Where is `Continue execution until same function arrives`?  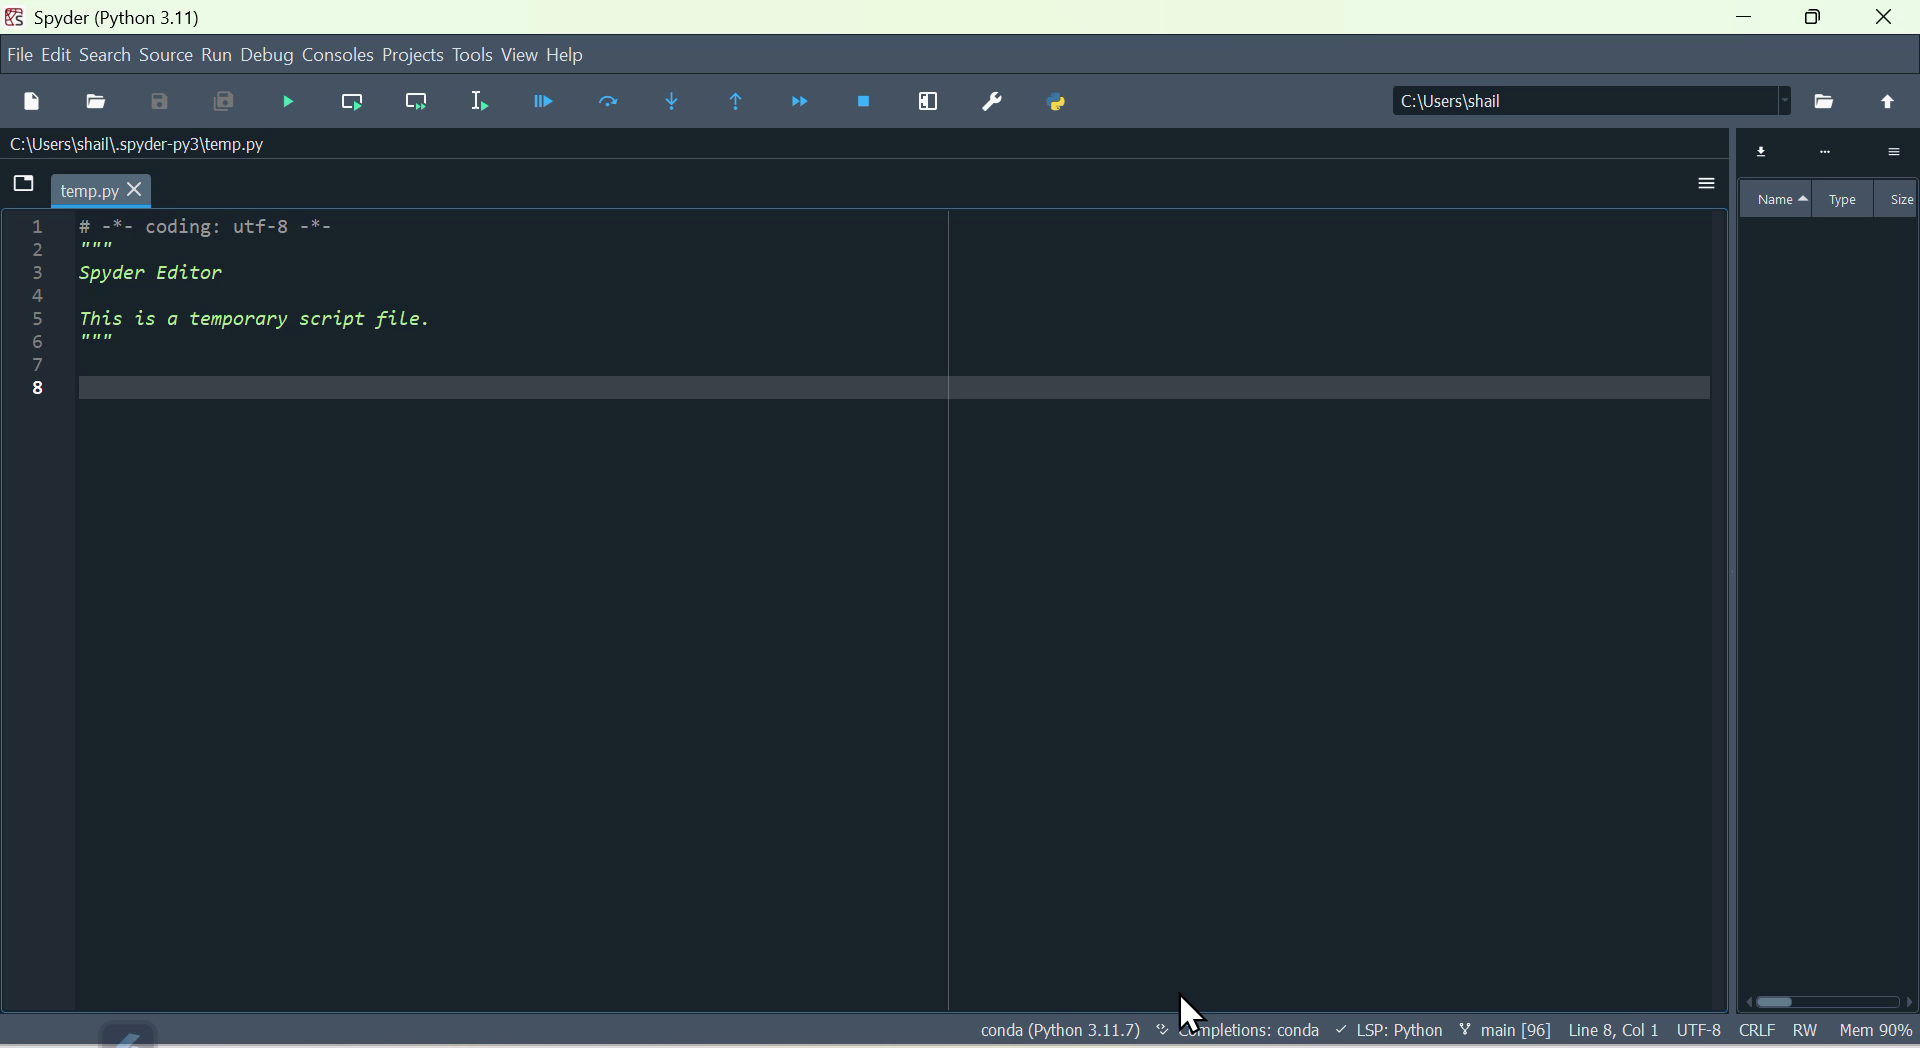
Continue execution until same function arrives is located at coordinates (730, 105).